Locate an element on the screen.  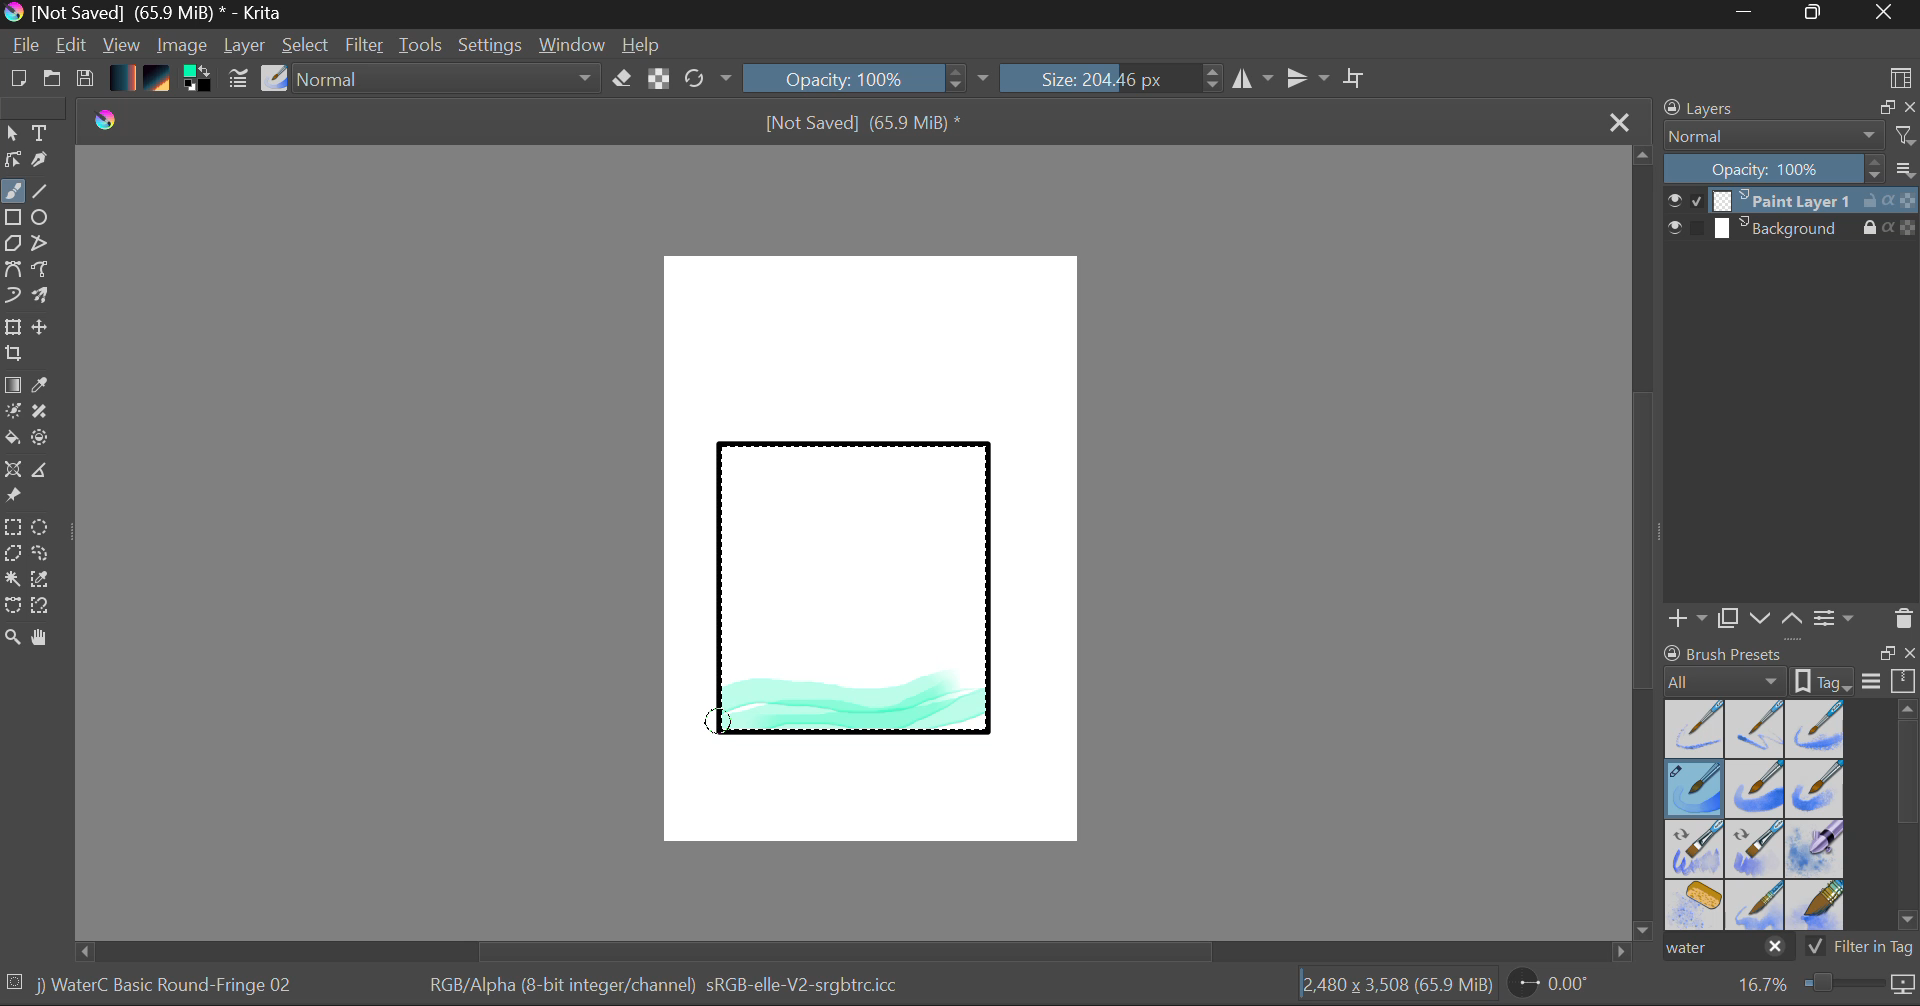
Scroll Bar is located at coordinates (1908, 819).